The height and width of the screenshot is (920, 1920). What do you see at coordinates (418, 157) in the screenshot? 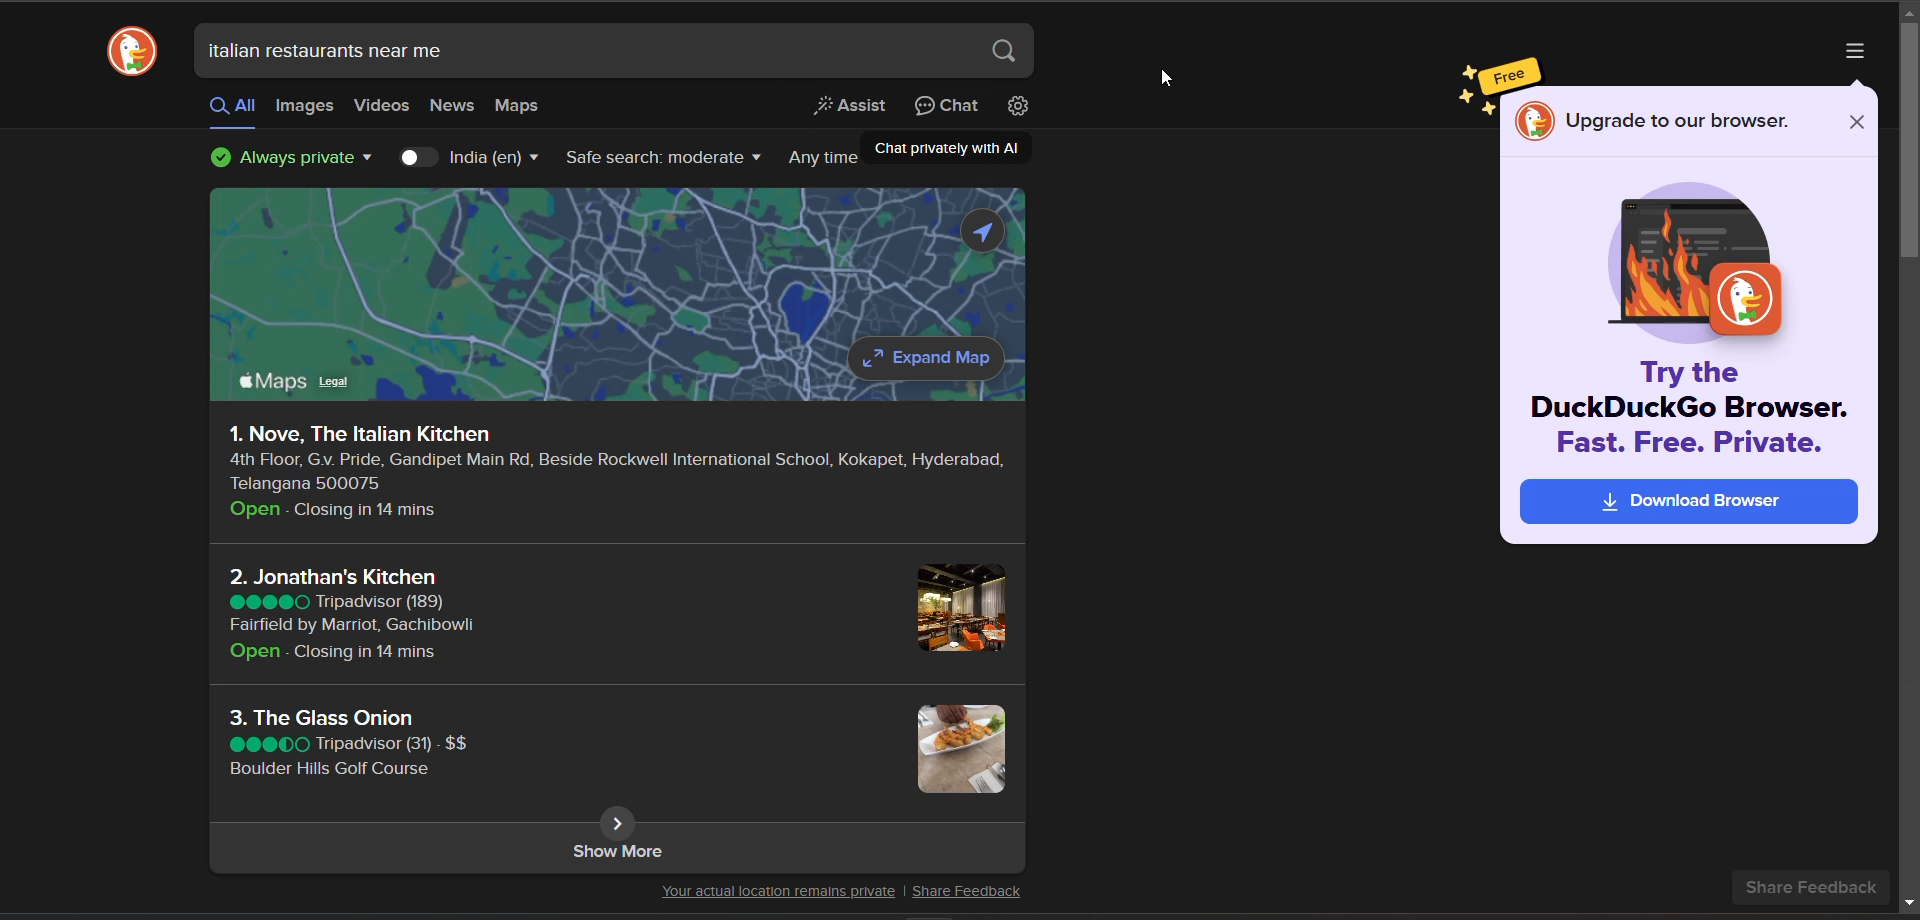
I see `country toggle key` at bounding box center [418, 157].